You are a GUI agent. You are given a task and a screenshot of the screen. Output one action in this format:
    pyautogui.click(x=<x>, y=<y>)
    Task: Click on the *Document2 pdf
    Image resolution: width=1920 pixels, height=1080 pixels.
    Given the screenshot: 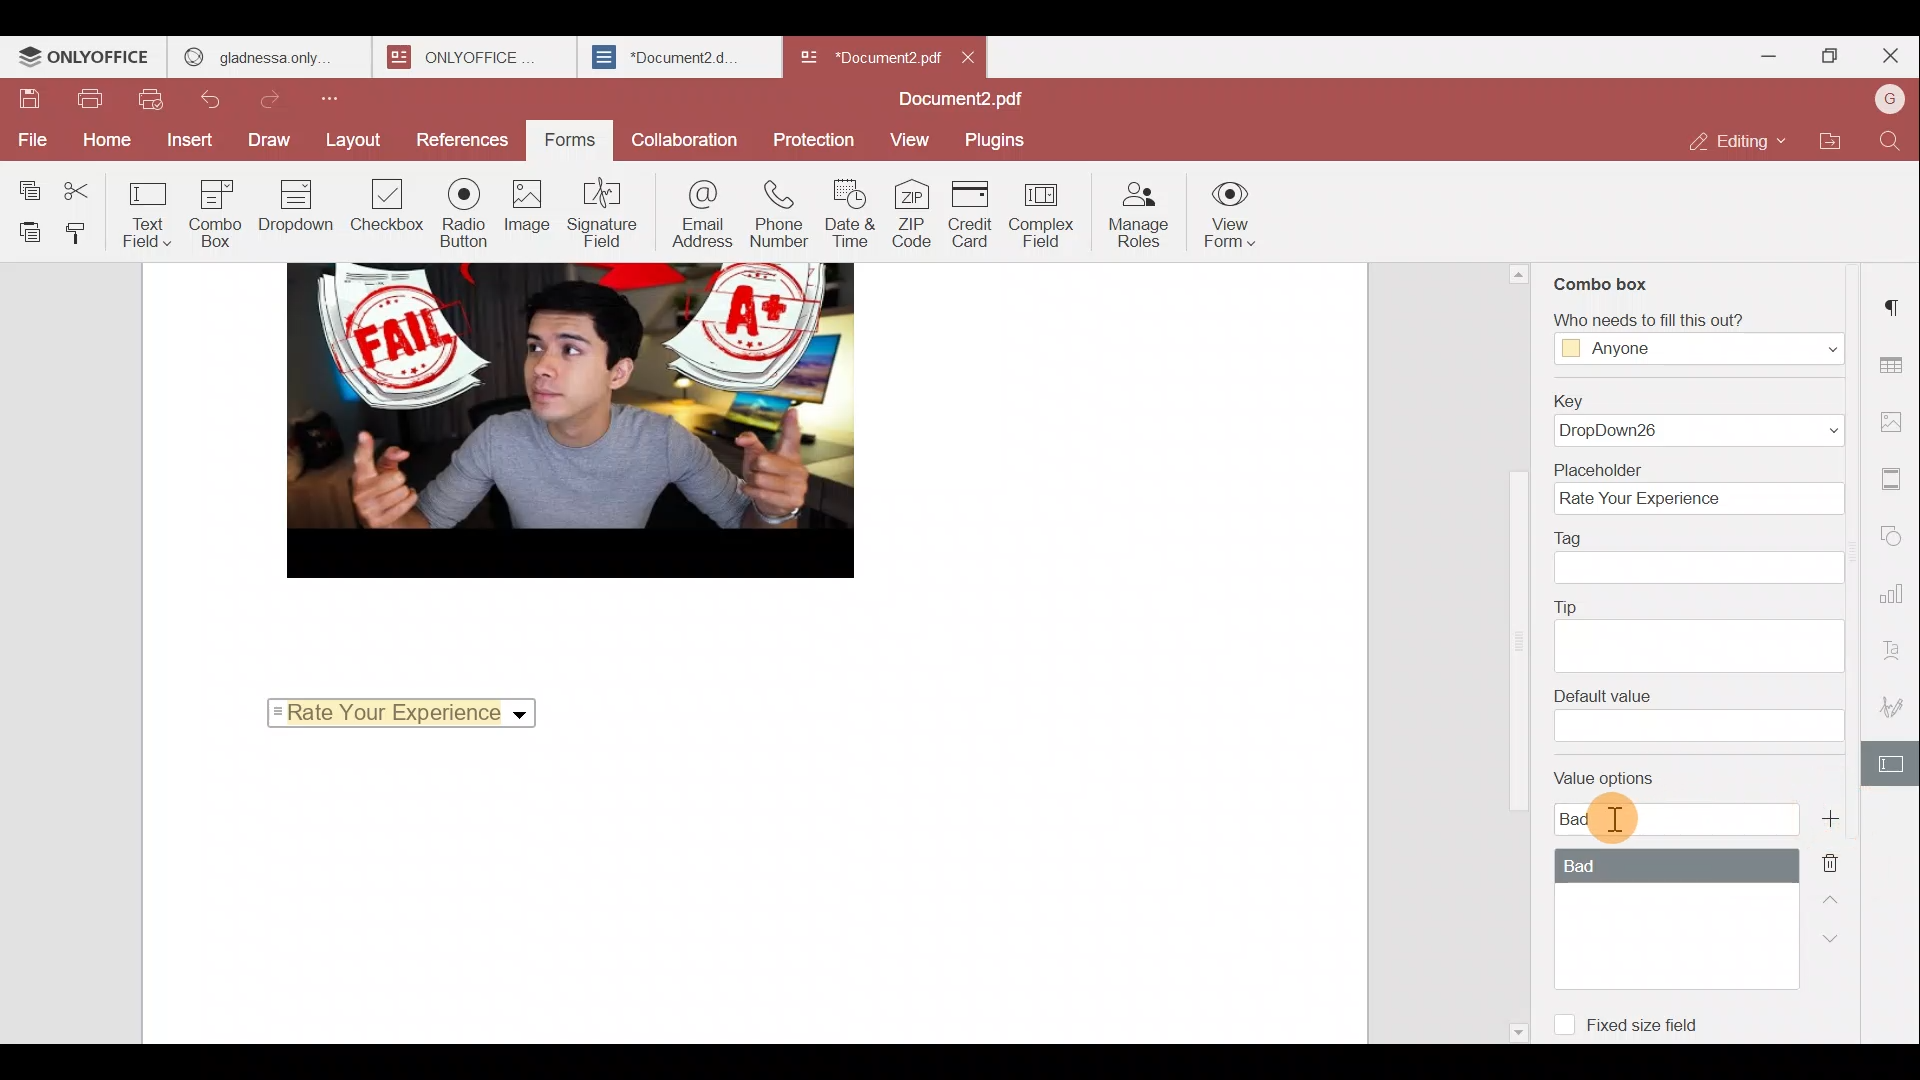 What is the action you would take?
    pyautogui.click(x=868, y=55)
    